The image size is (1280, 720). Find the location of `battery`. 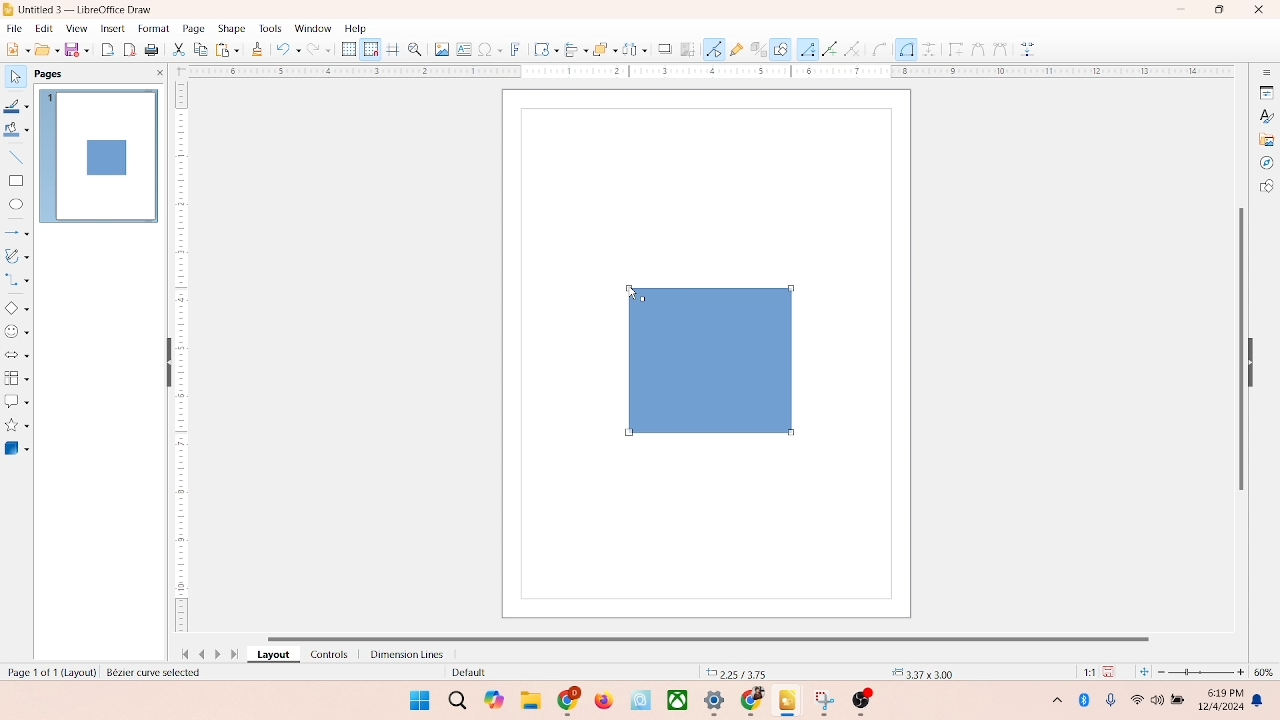

battery is located at coordinates (1180, 701).